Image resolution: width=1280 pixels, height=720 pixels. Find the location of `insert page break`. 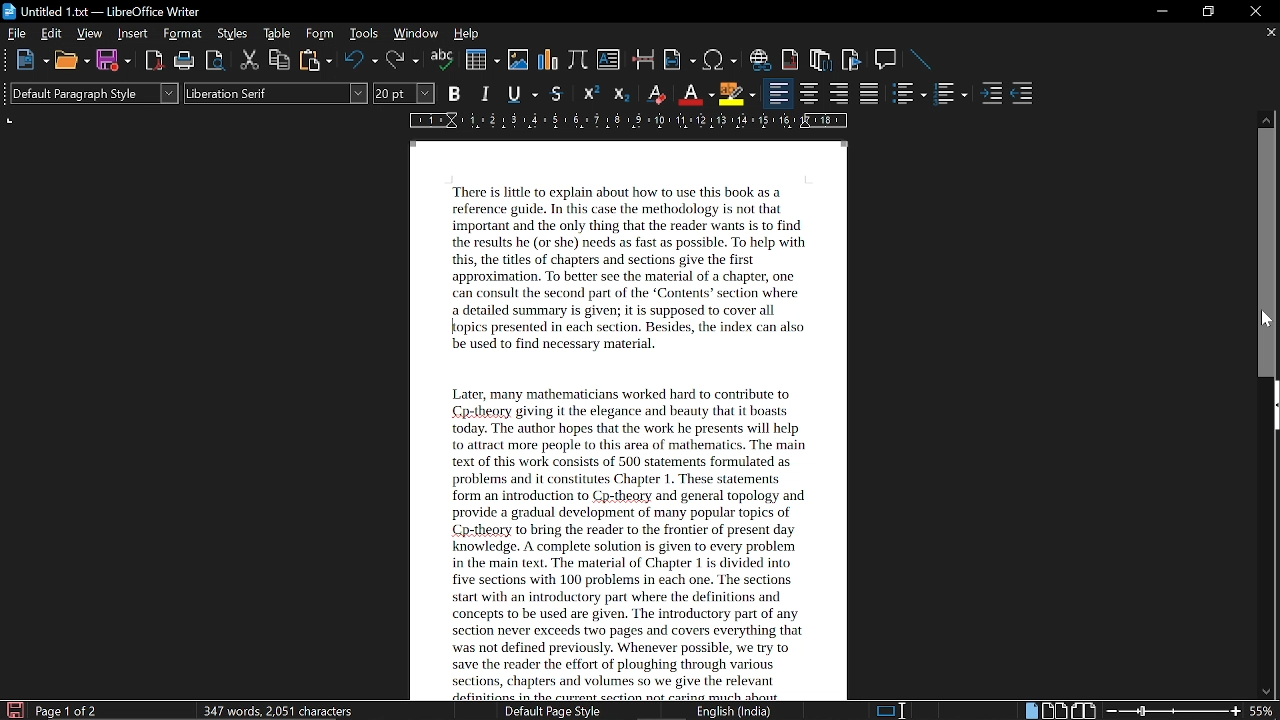

insert page break is located at coordinates (643, 61).